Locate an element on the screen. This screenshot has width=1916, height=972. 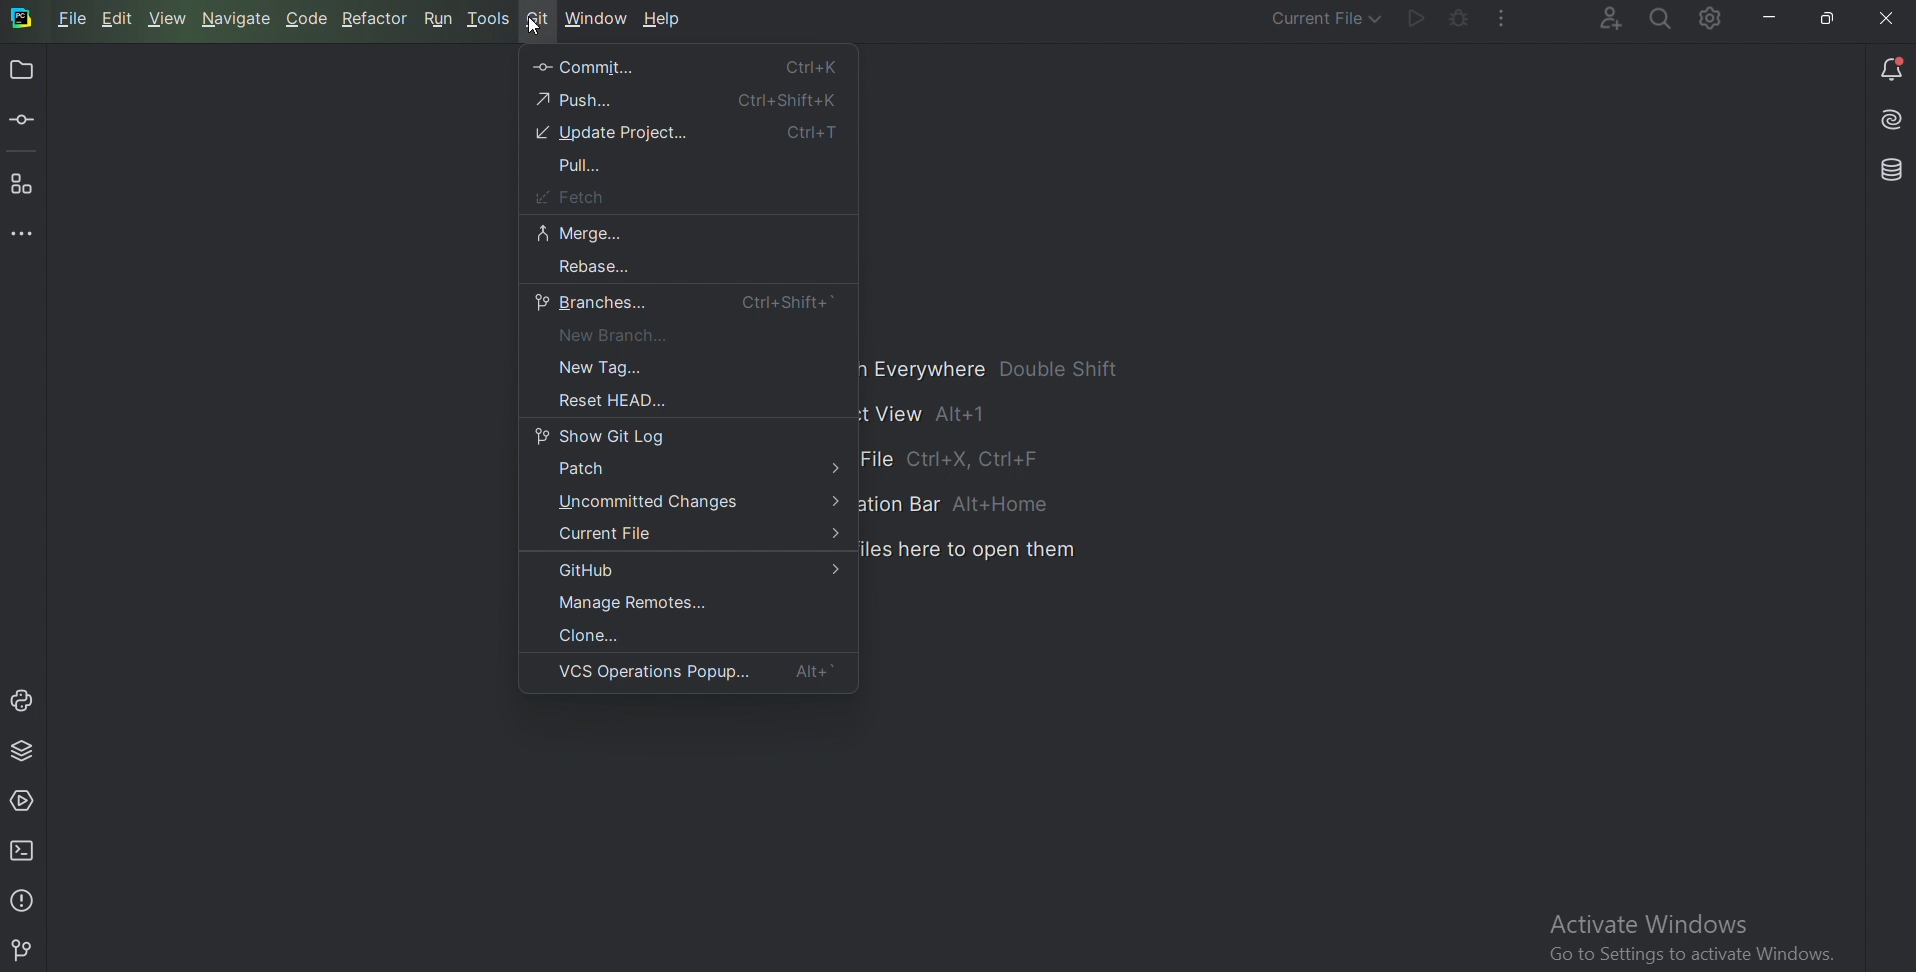
Drop files here to open them is located at coordinates (971, 551).